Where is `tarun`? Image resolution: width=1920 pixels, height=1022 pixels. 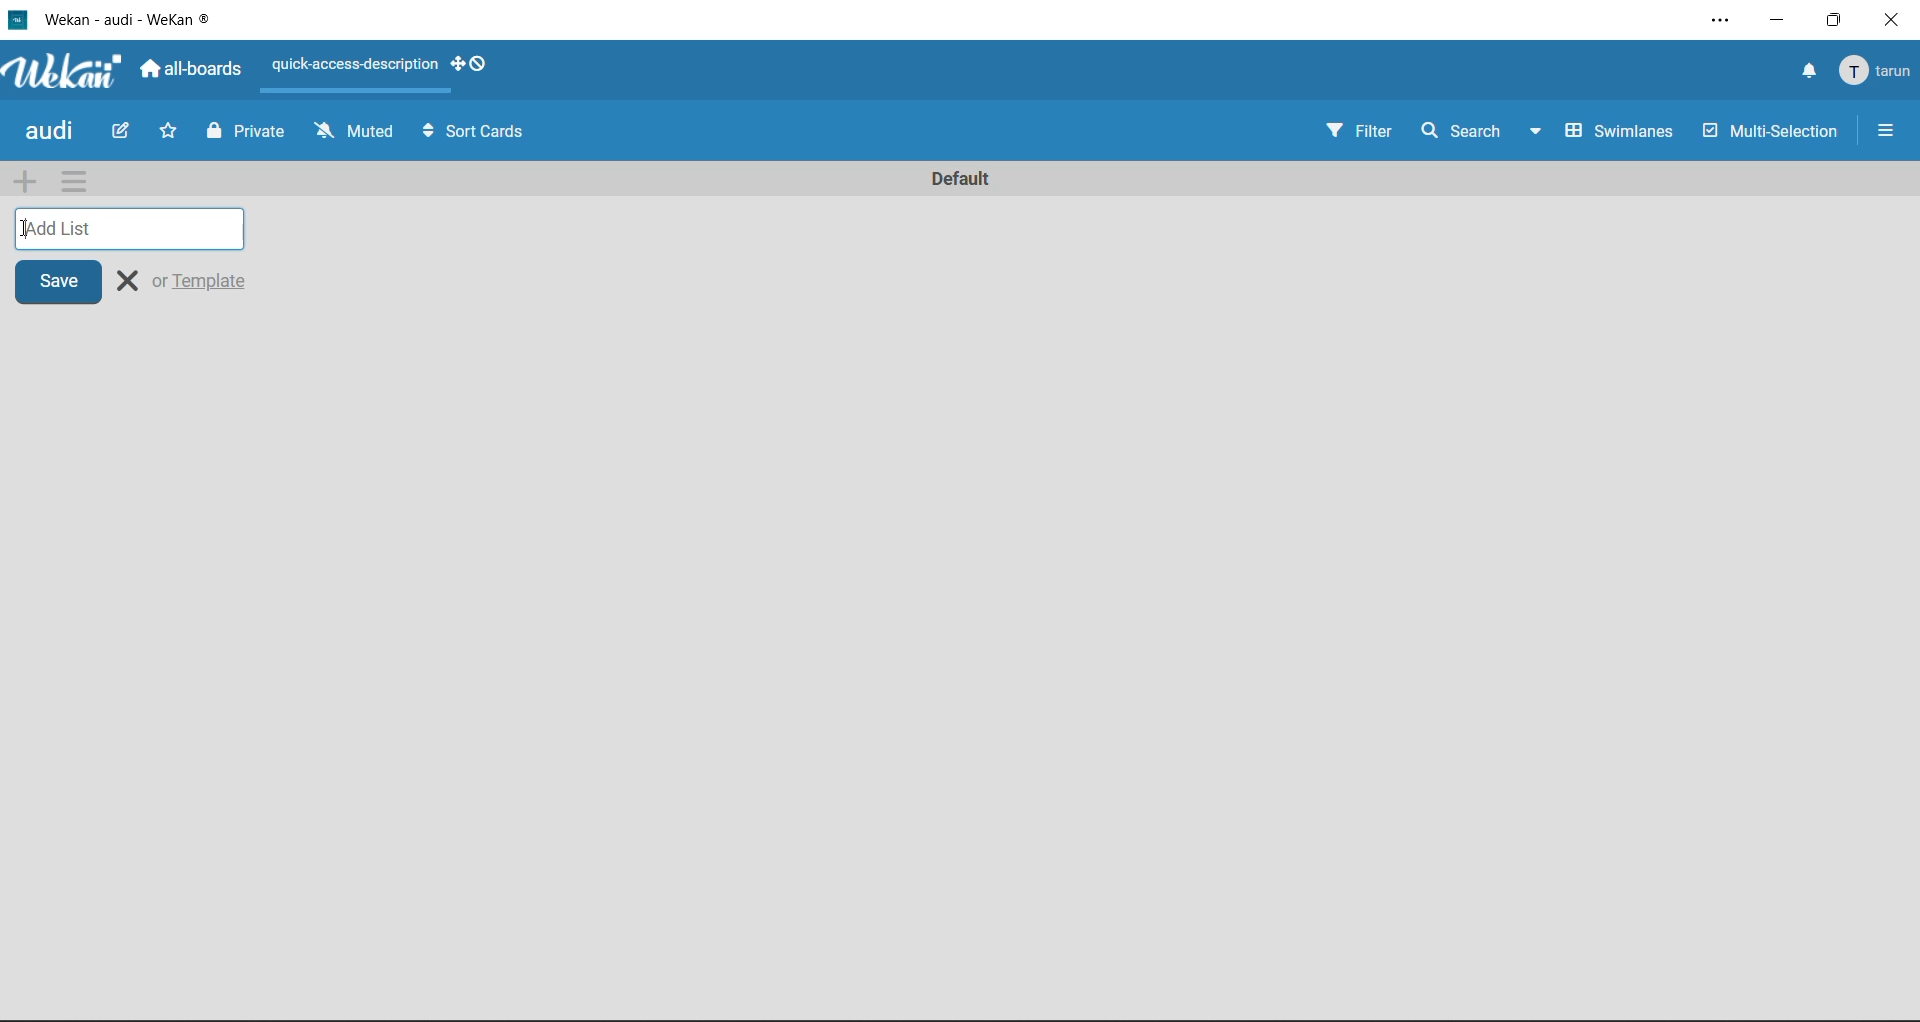 tarun is located at coordinates (1878, 70).